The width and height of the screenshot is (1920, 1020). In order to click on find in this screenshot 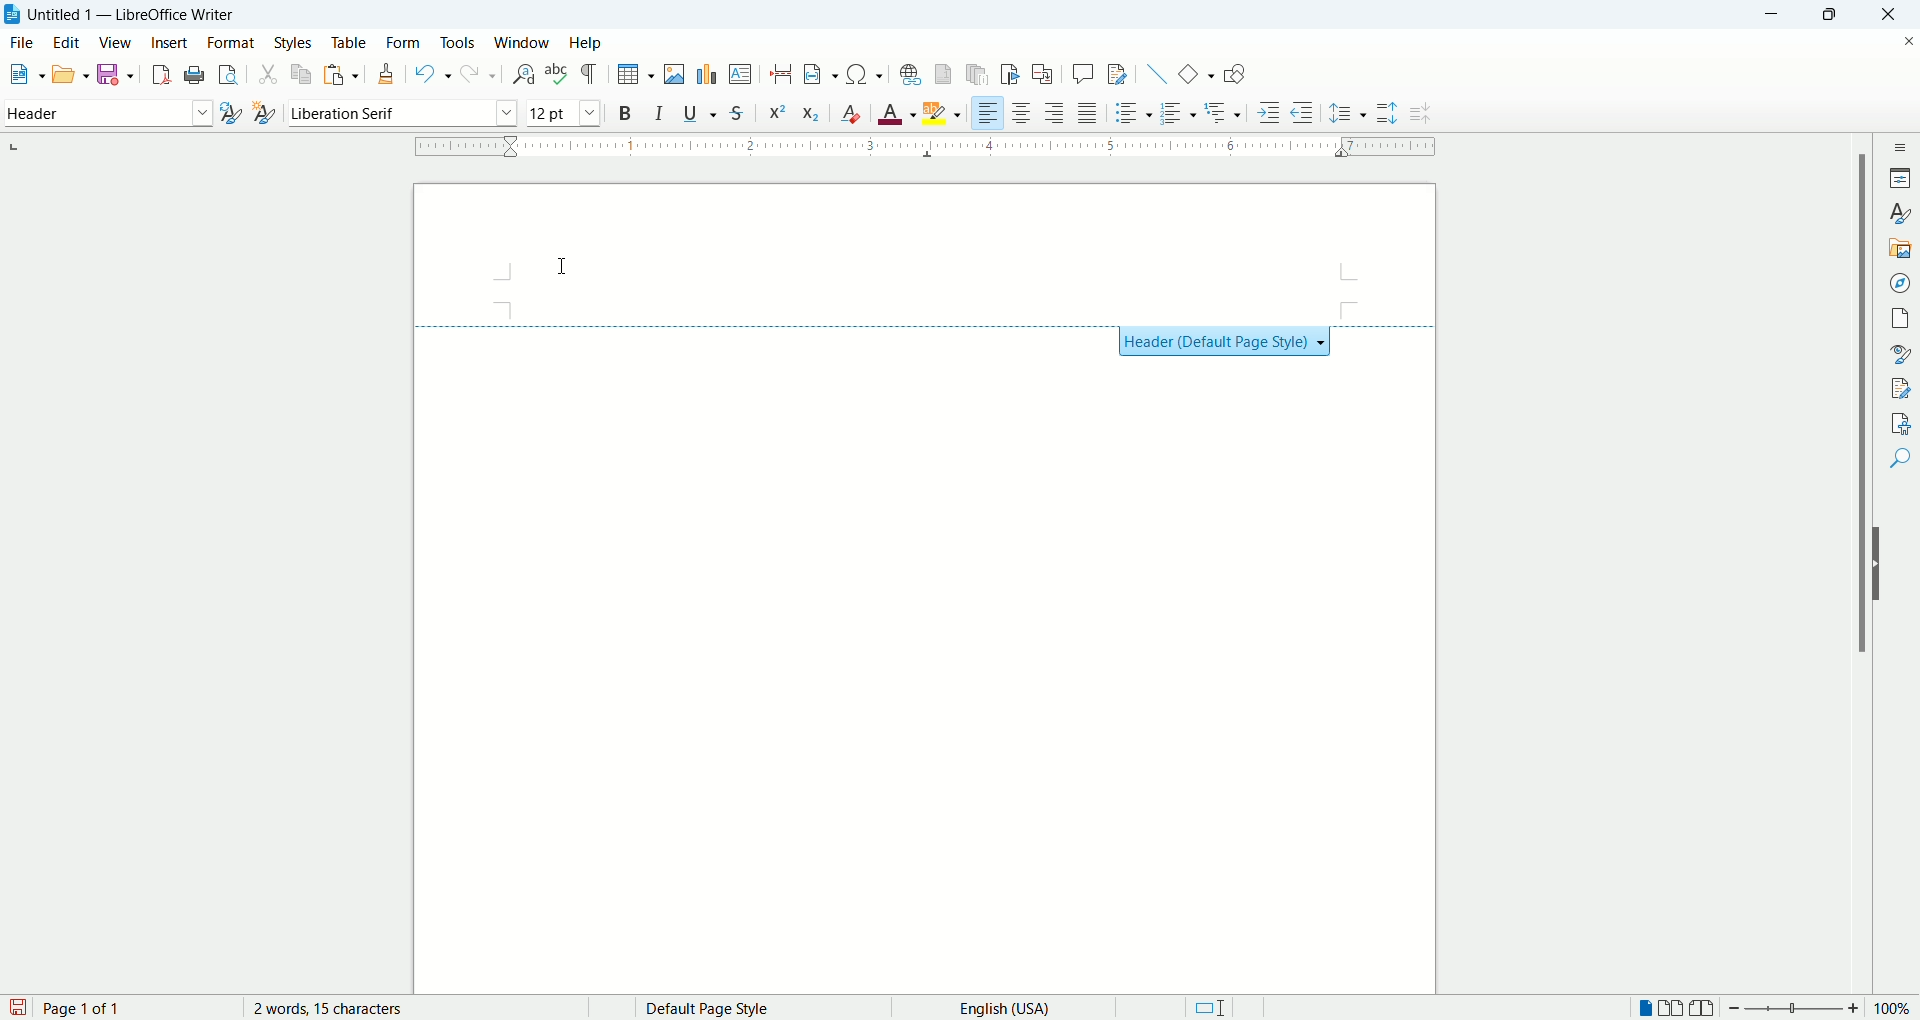, I will do `click(1898, 458)`.